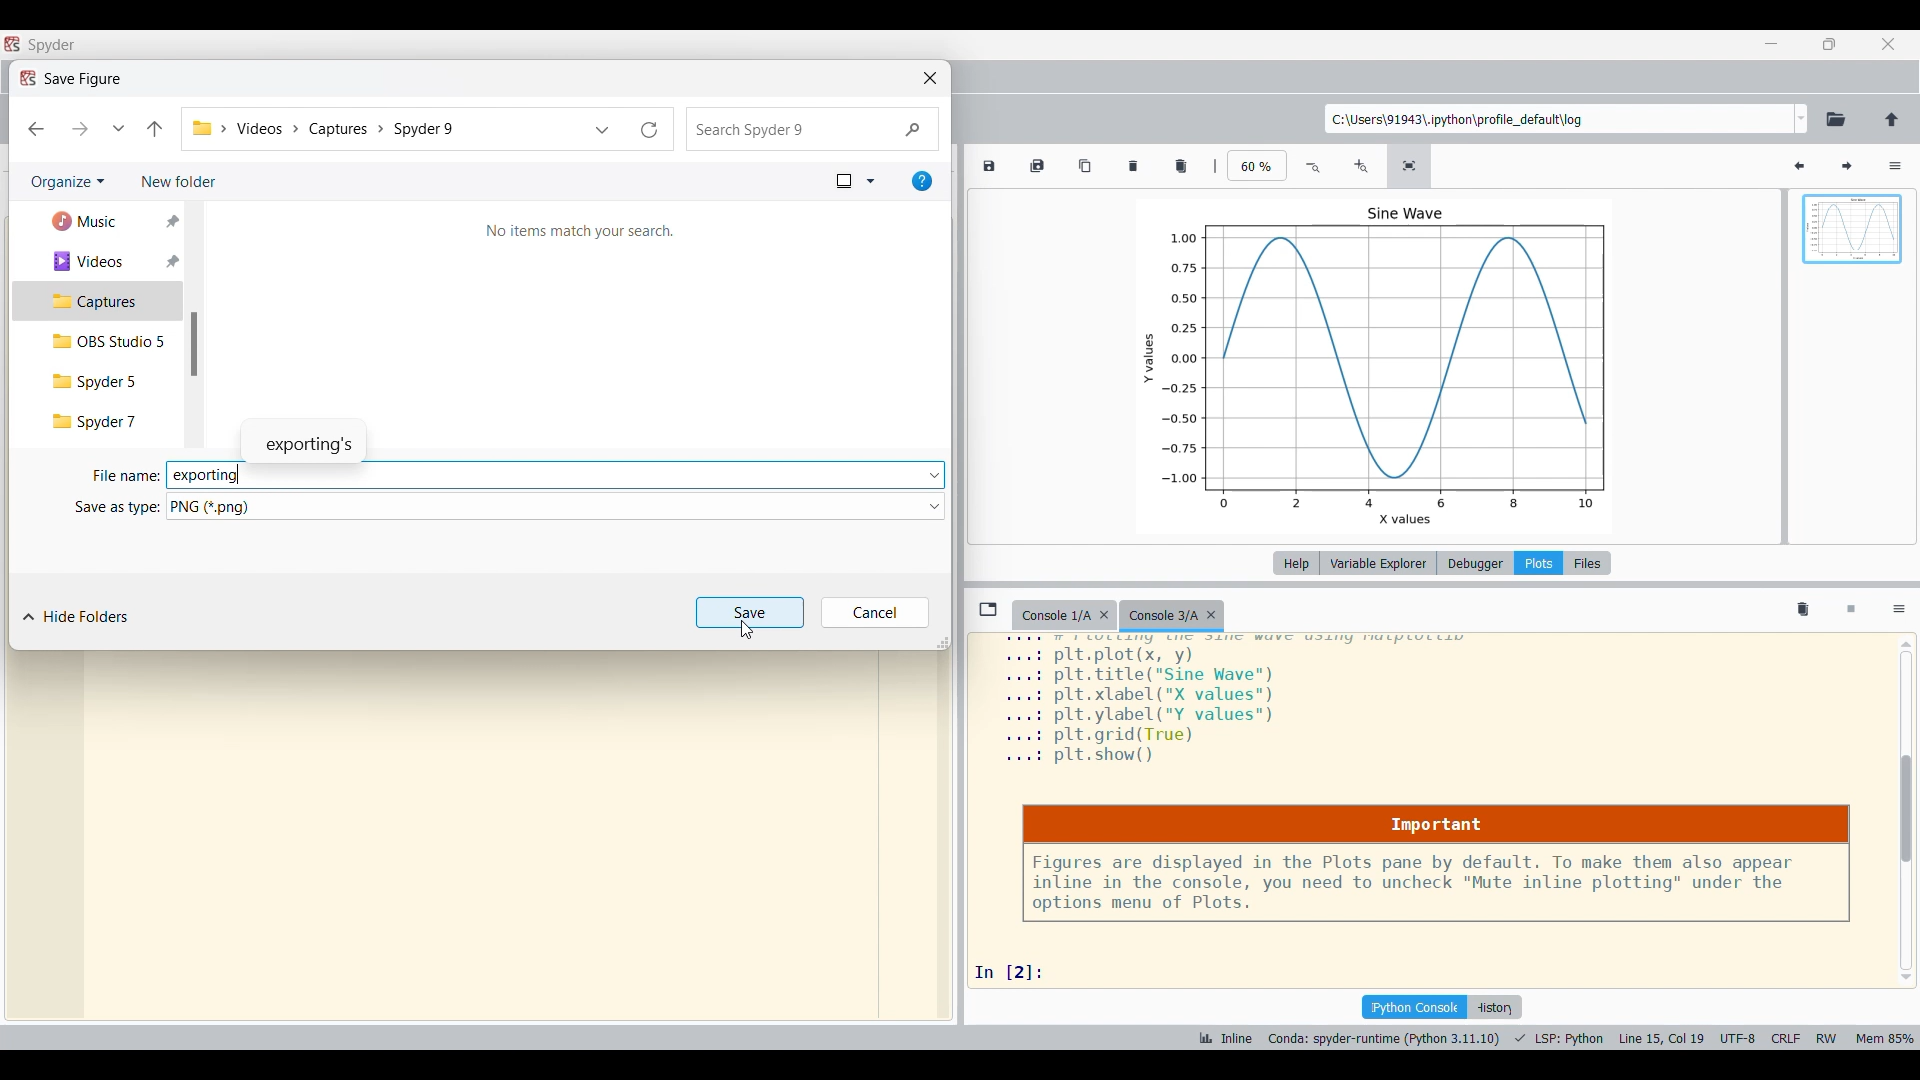 This screenshot has height=1080, width=1920. What do you see at coordinates (602, 129) in the screenshot?
I see `Previous locations` at bounding box center [602, 129].